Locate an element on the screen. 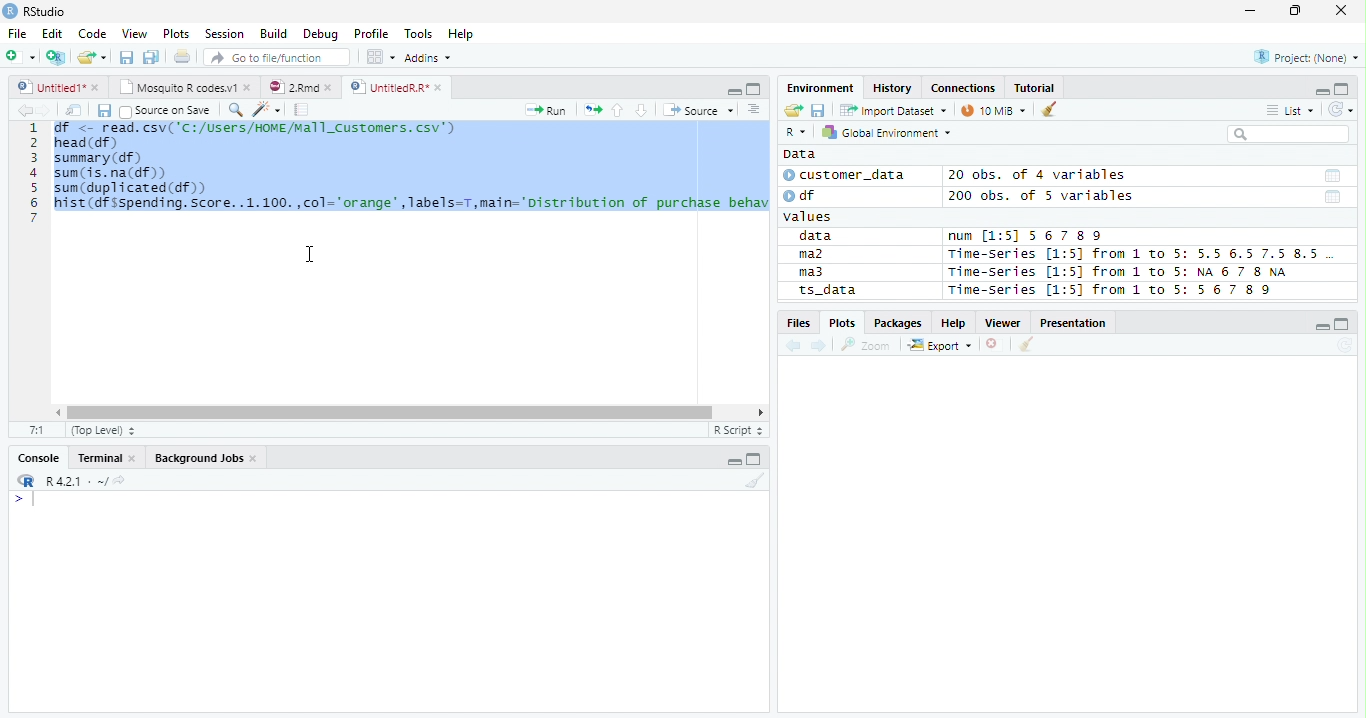 This screenshot has height=718, width=1366. Date is located at coordinates (1331, 176).